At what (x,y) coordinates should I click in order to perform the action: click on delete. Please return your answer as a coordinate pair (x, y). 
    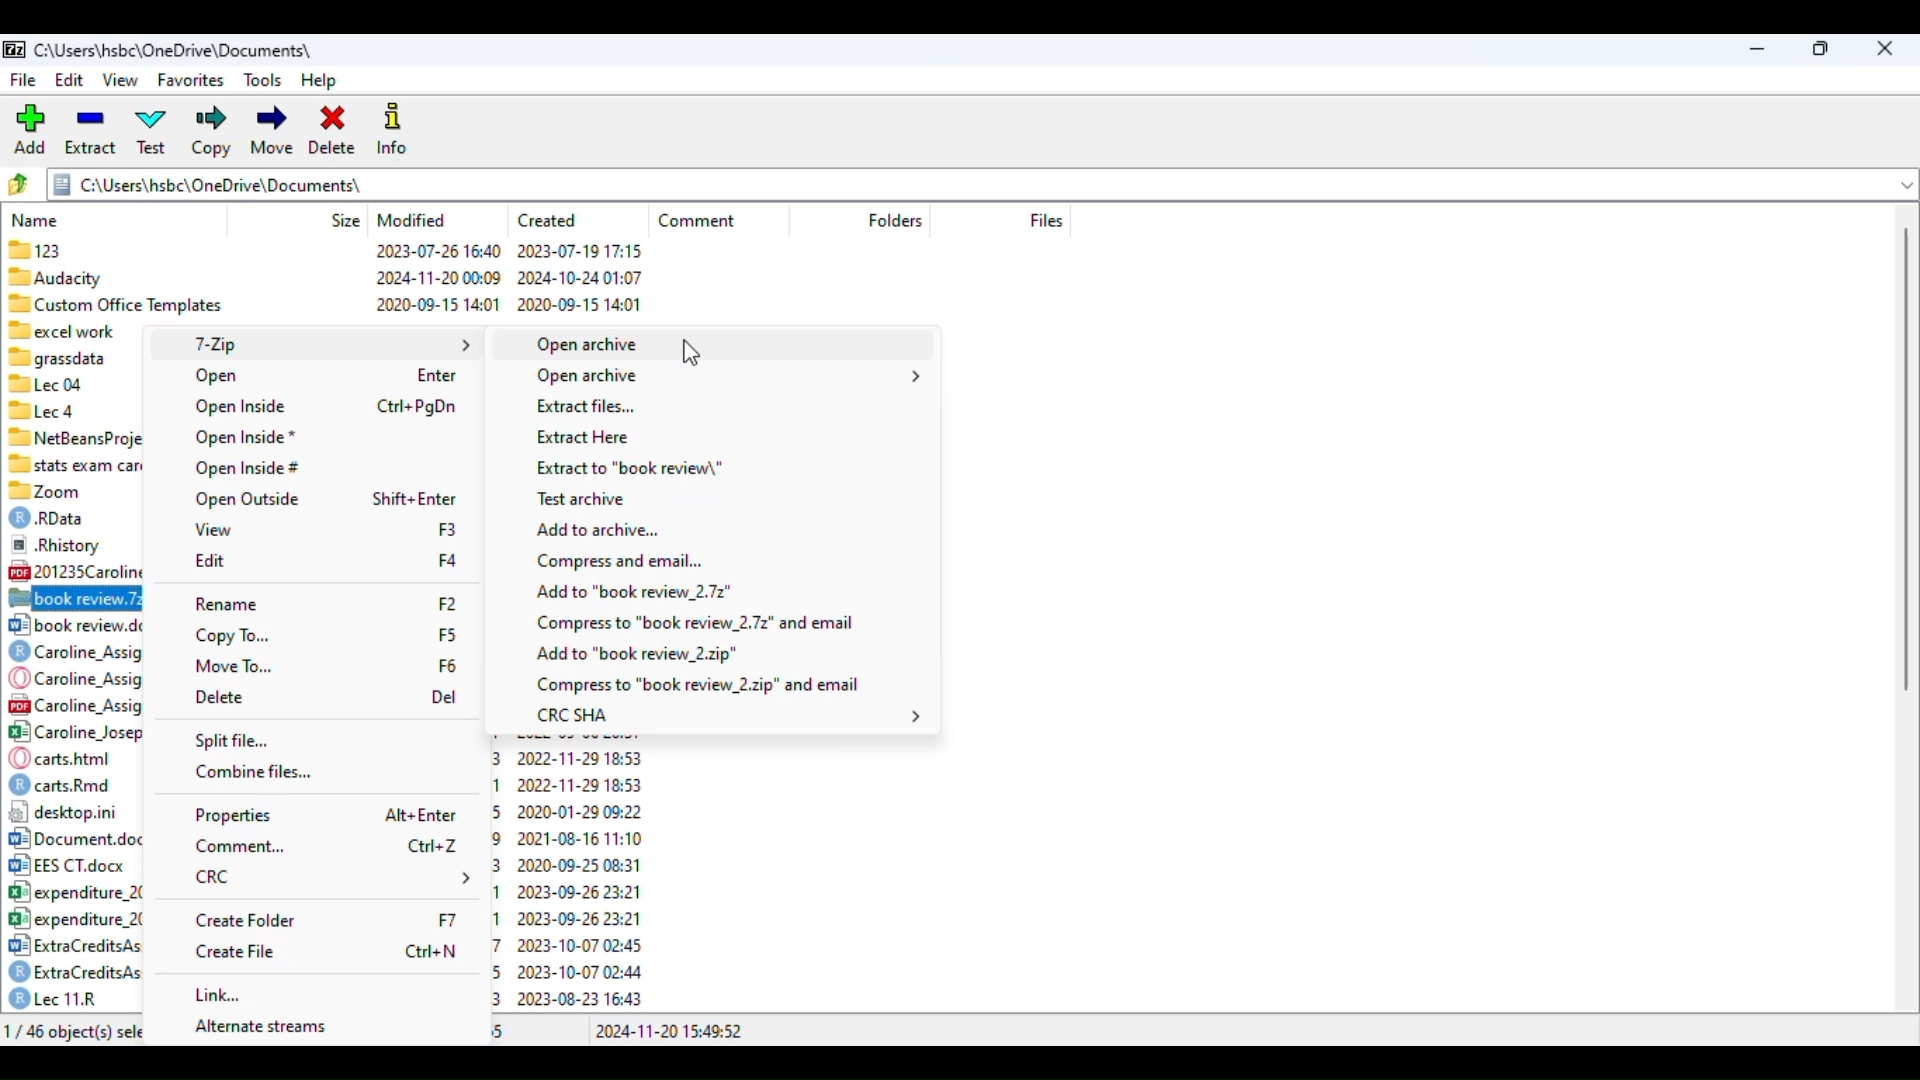
    Looking at the image, I should click on (332, 132).